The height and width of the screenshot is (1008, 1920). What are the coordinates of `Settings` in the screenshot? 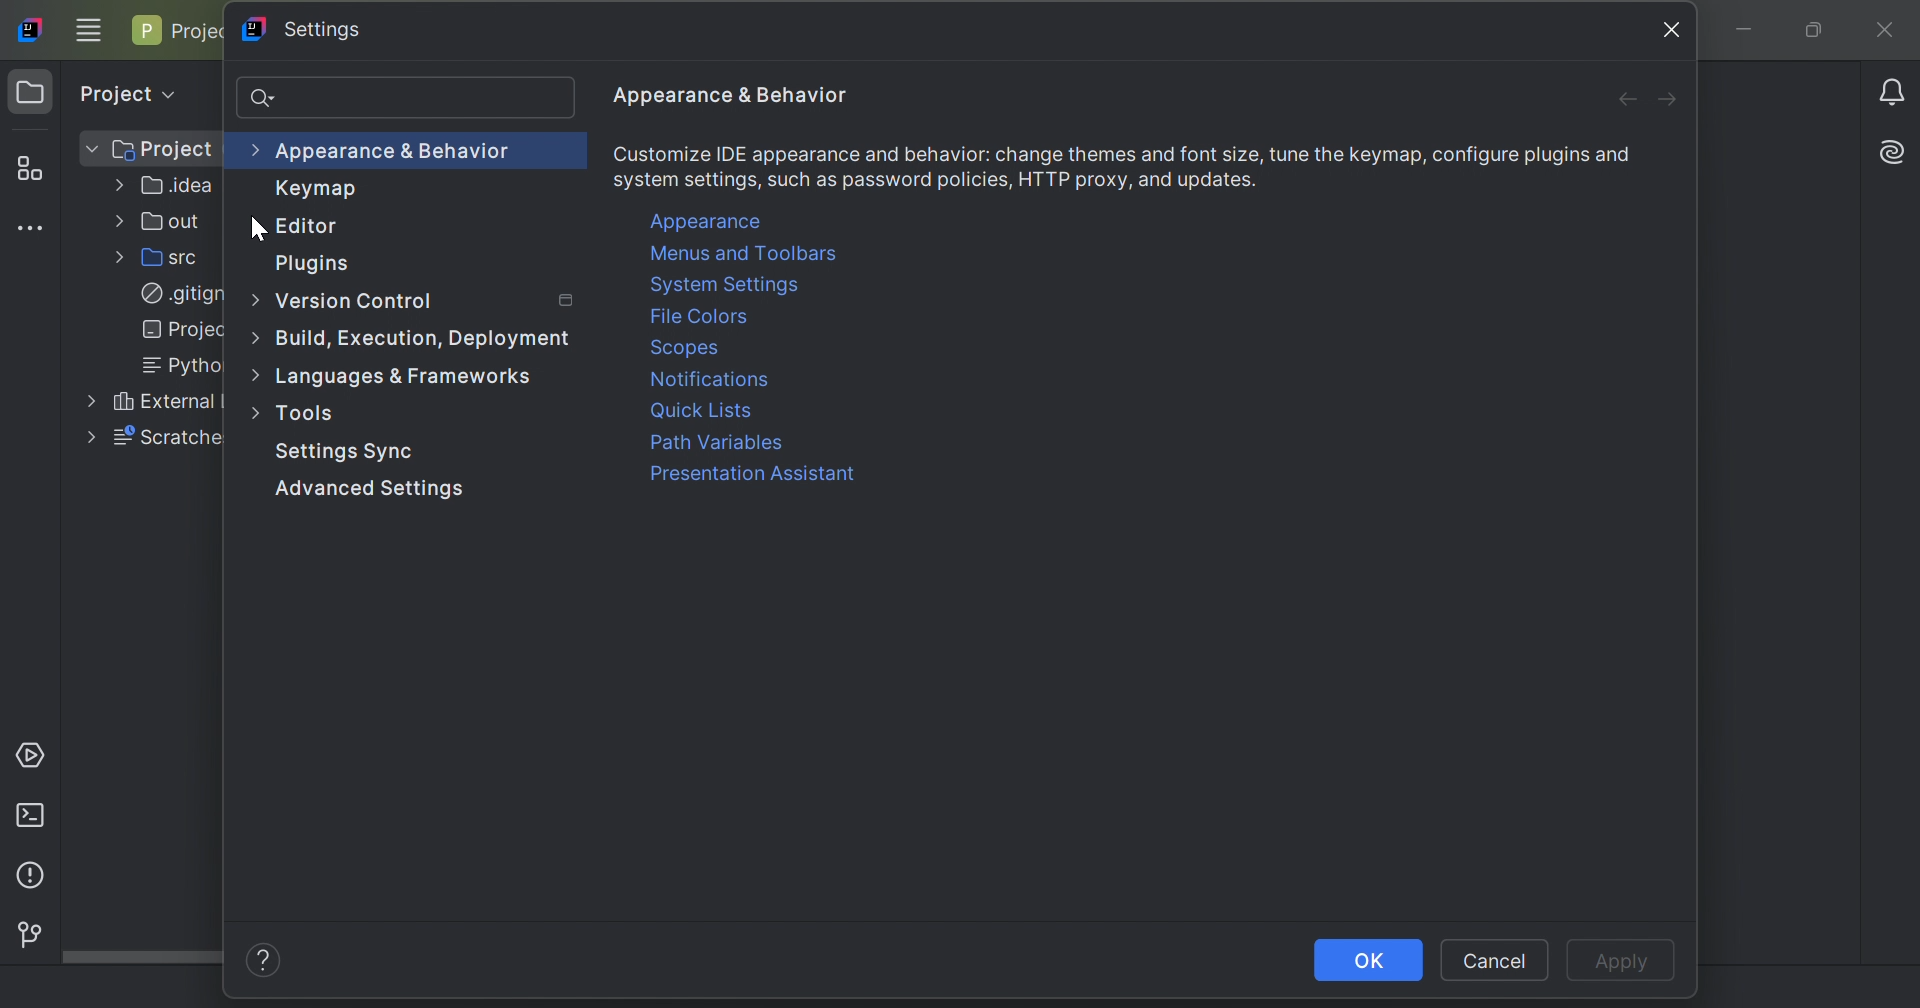 It's located at (304, 31).